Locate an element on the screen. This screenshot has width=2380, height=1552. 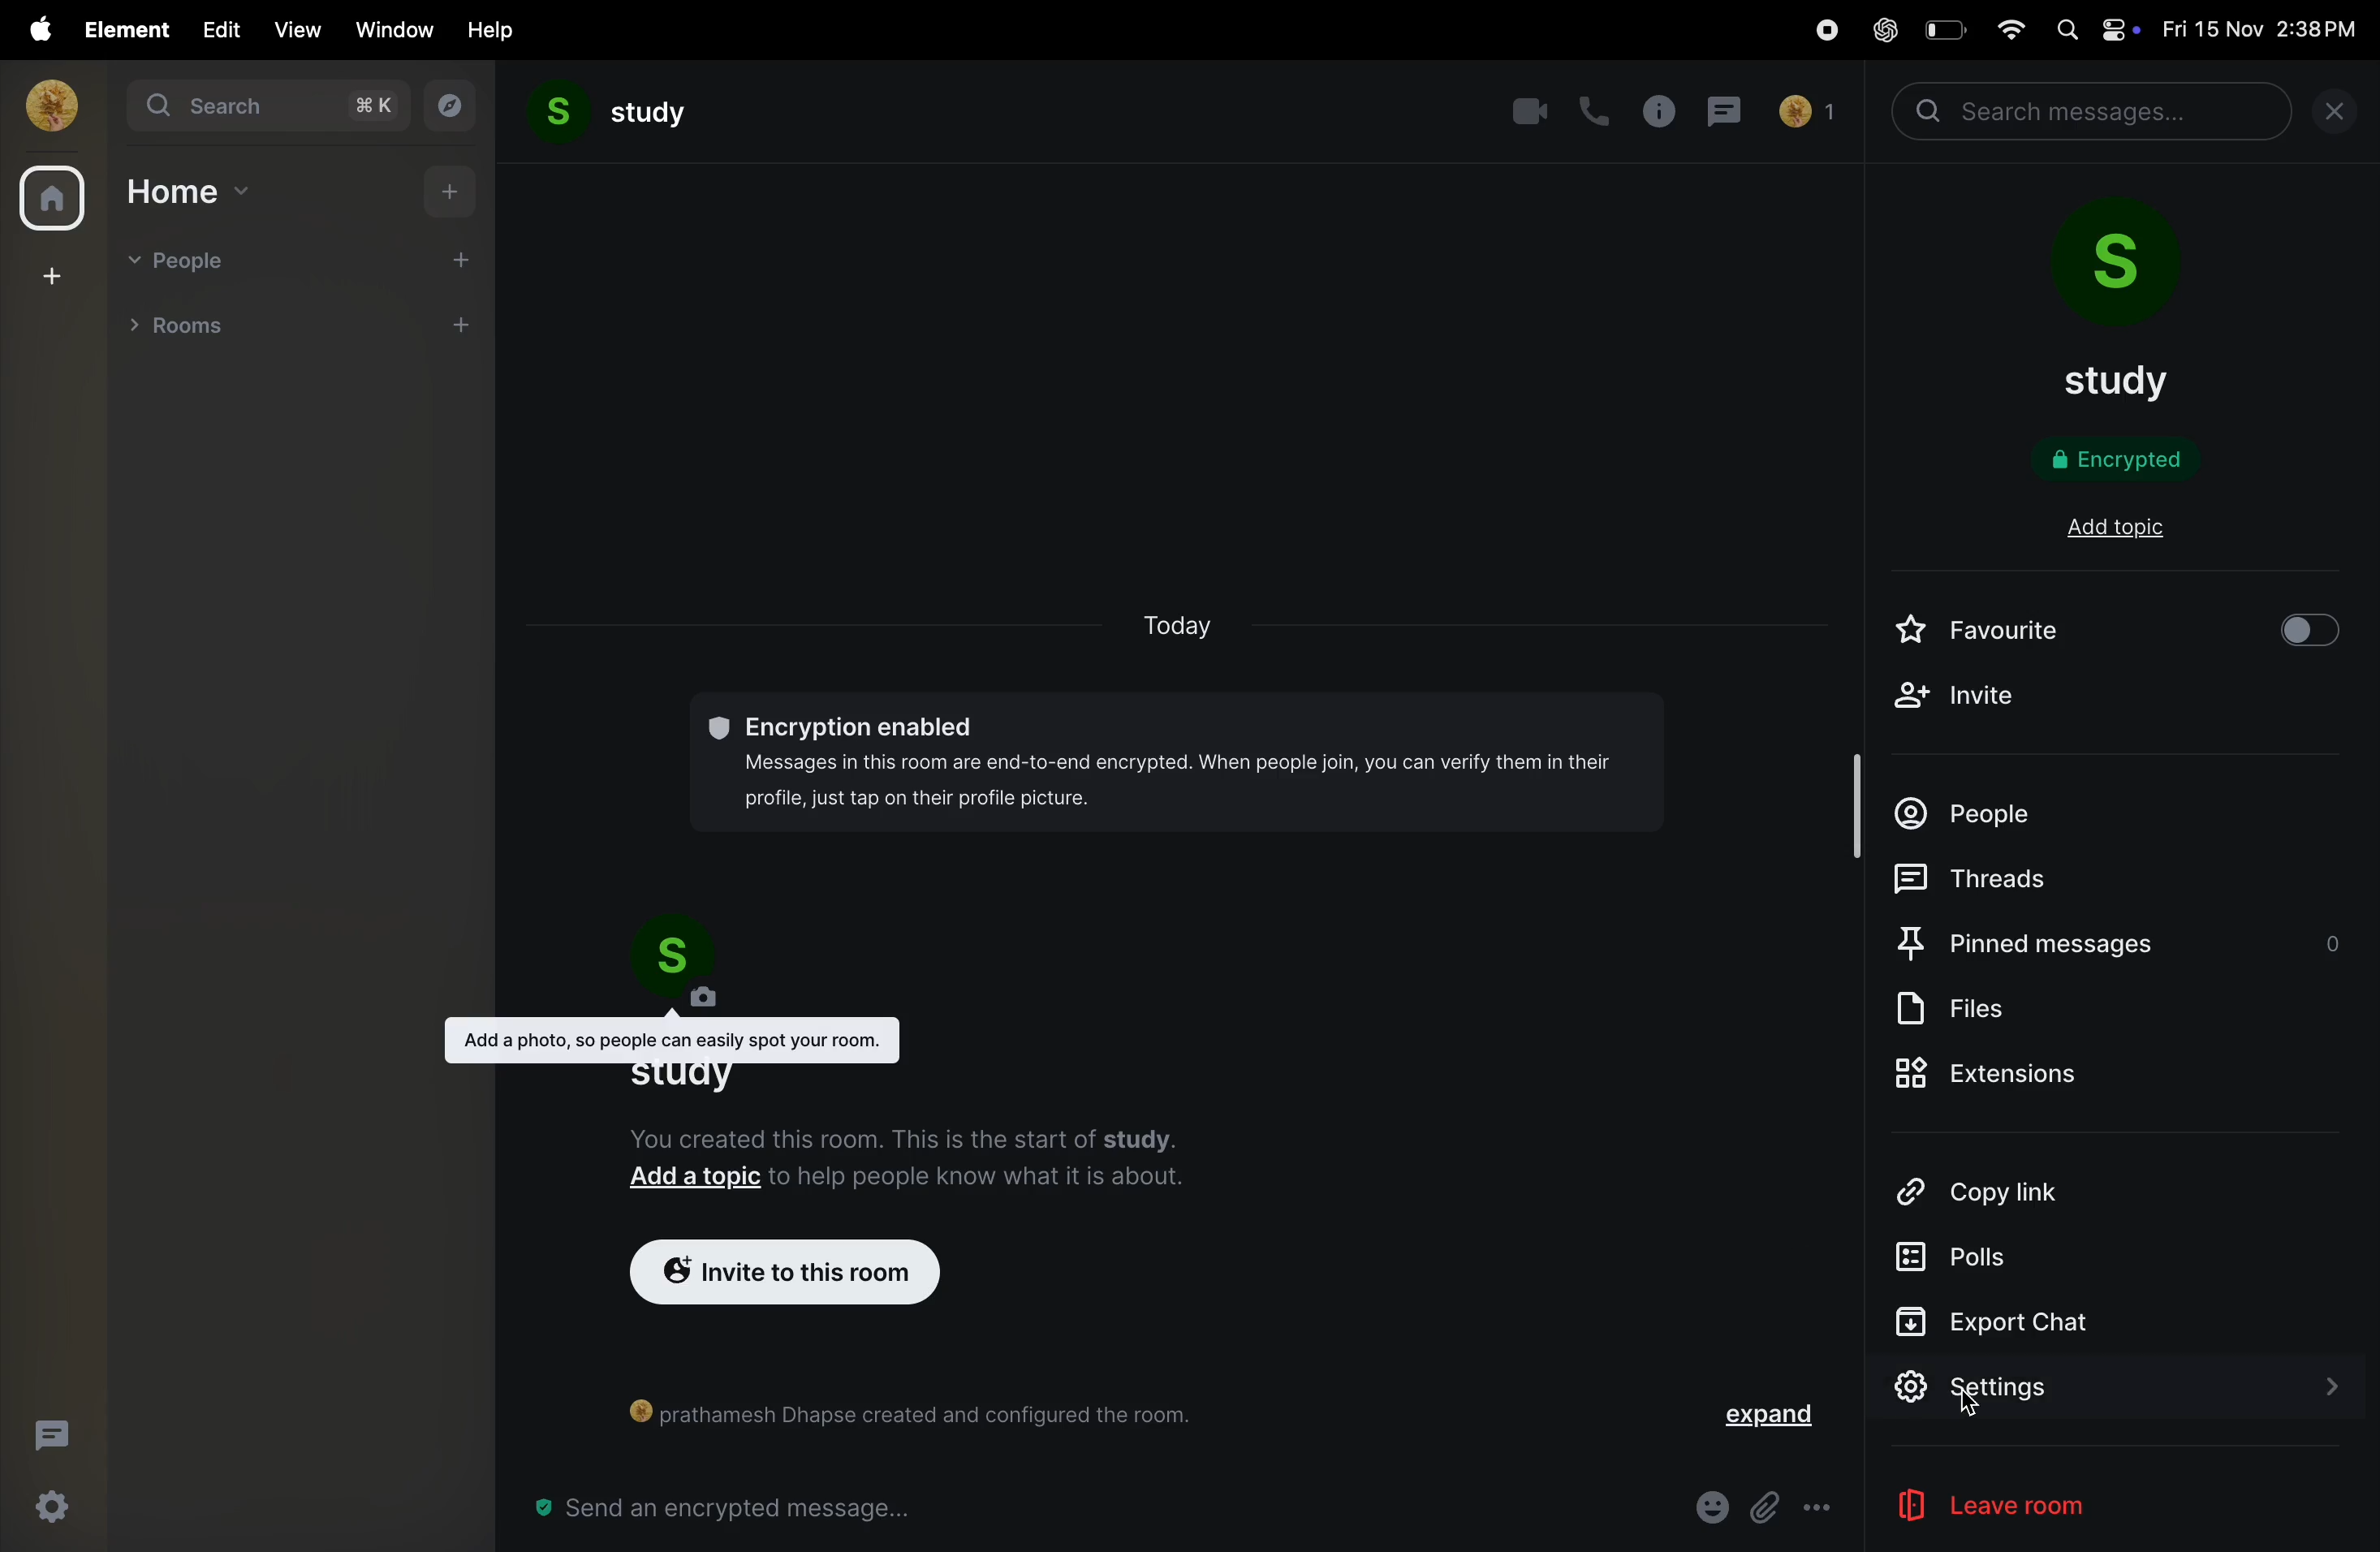
add home is located at coordinates (454, 190).